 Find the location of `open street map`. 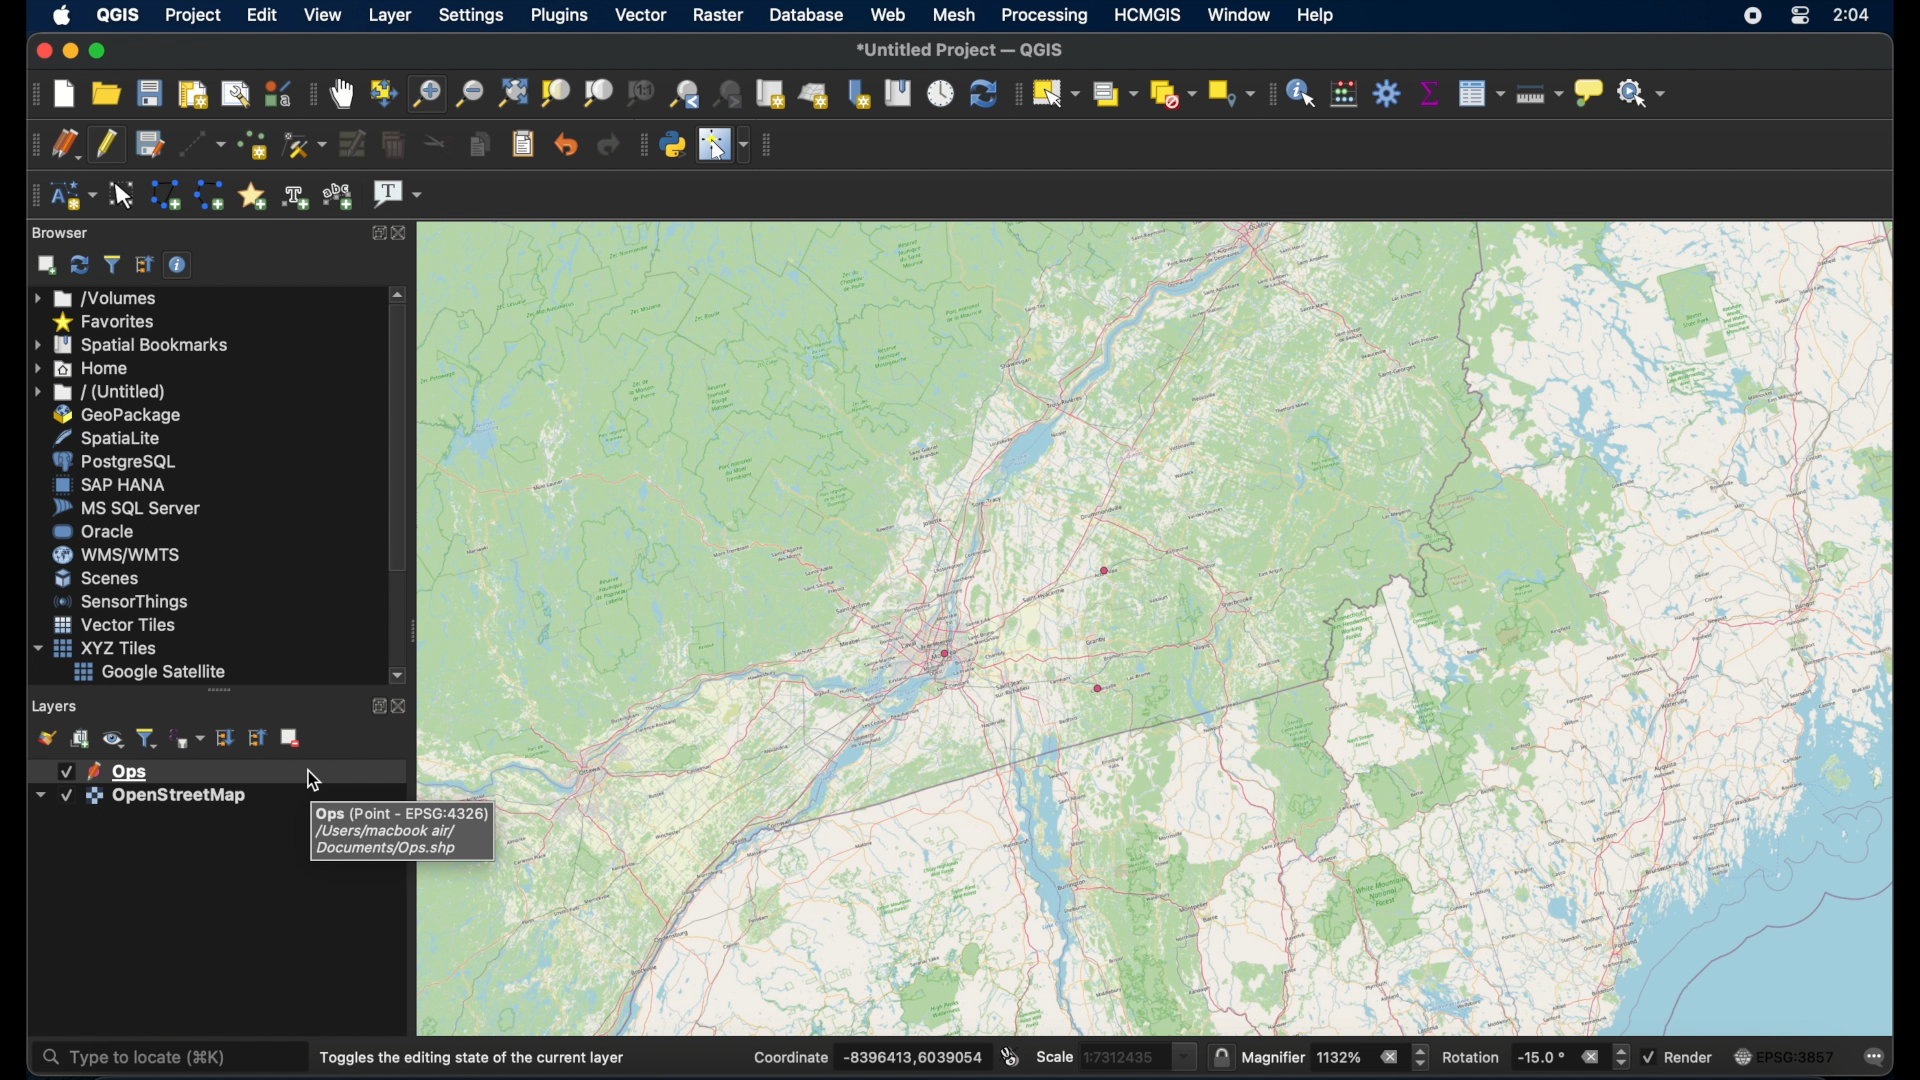

open street map is located at coordinates (1103, 630).